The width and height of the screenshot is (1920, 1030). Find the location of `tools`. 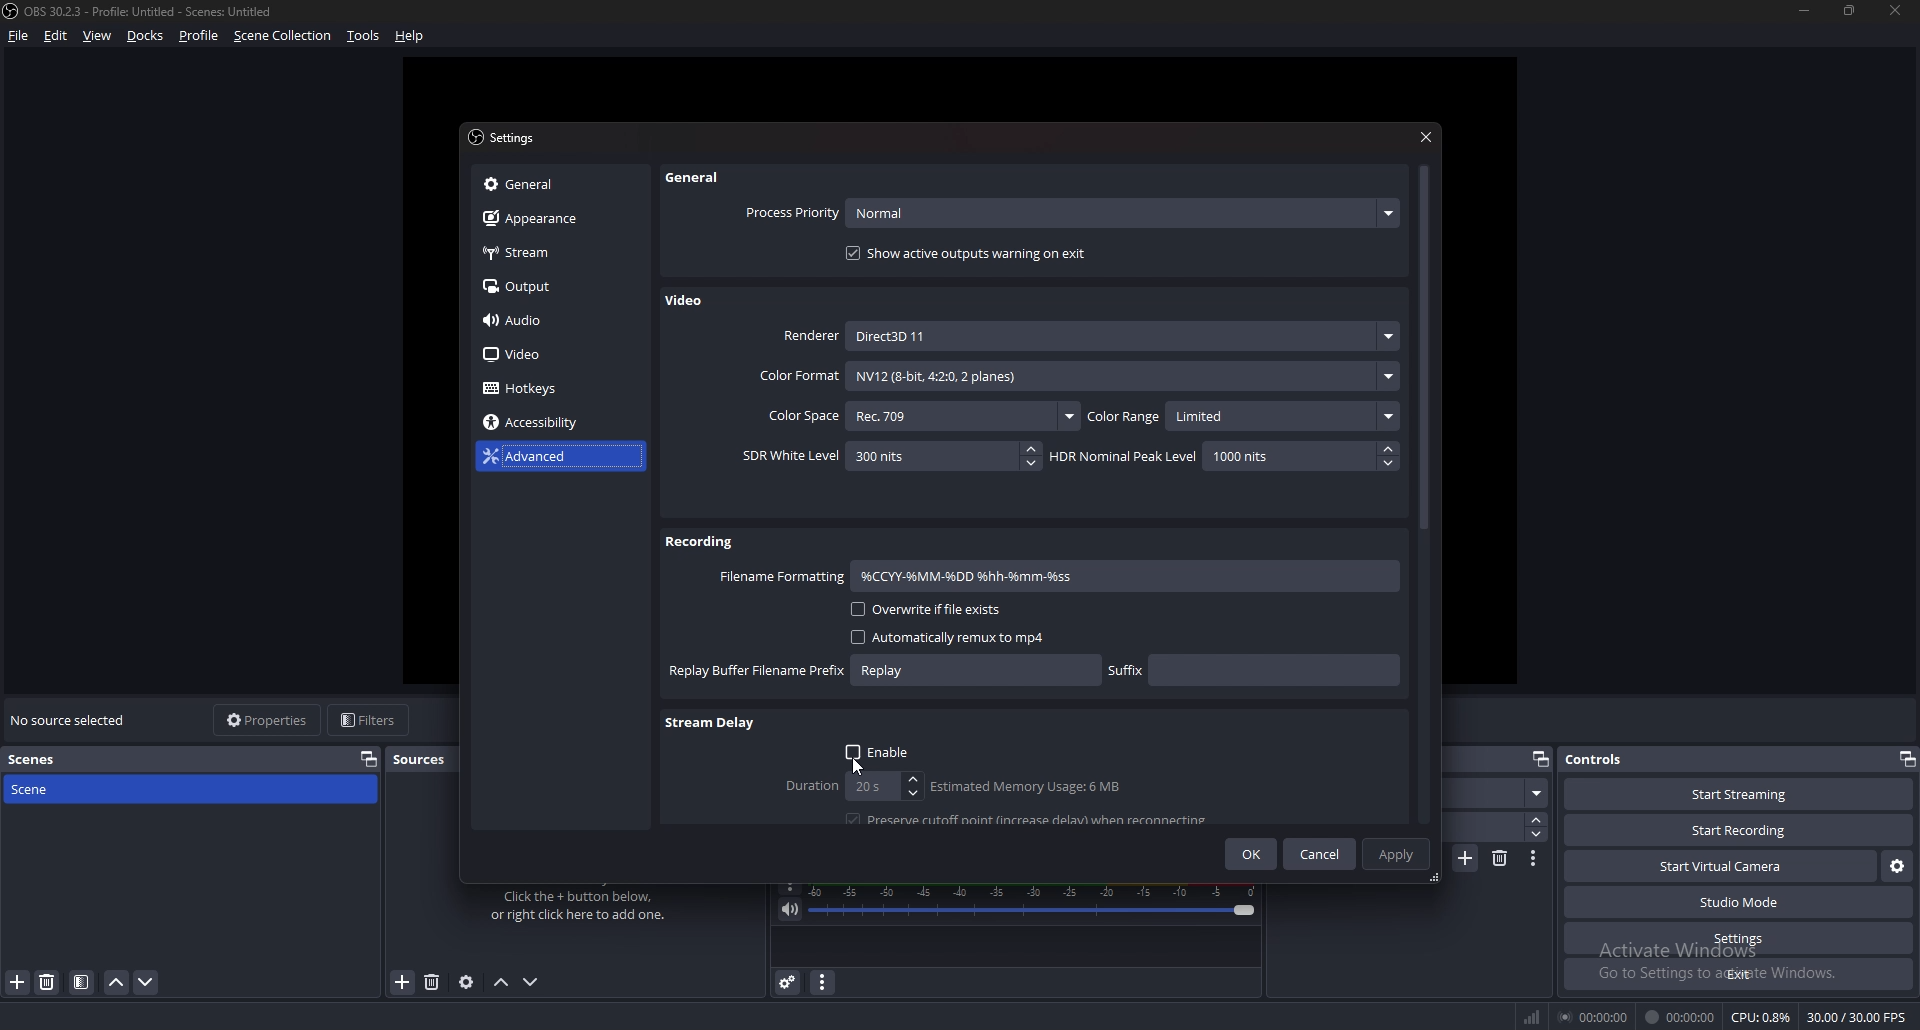

tools is located at coordinates (362, 36).